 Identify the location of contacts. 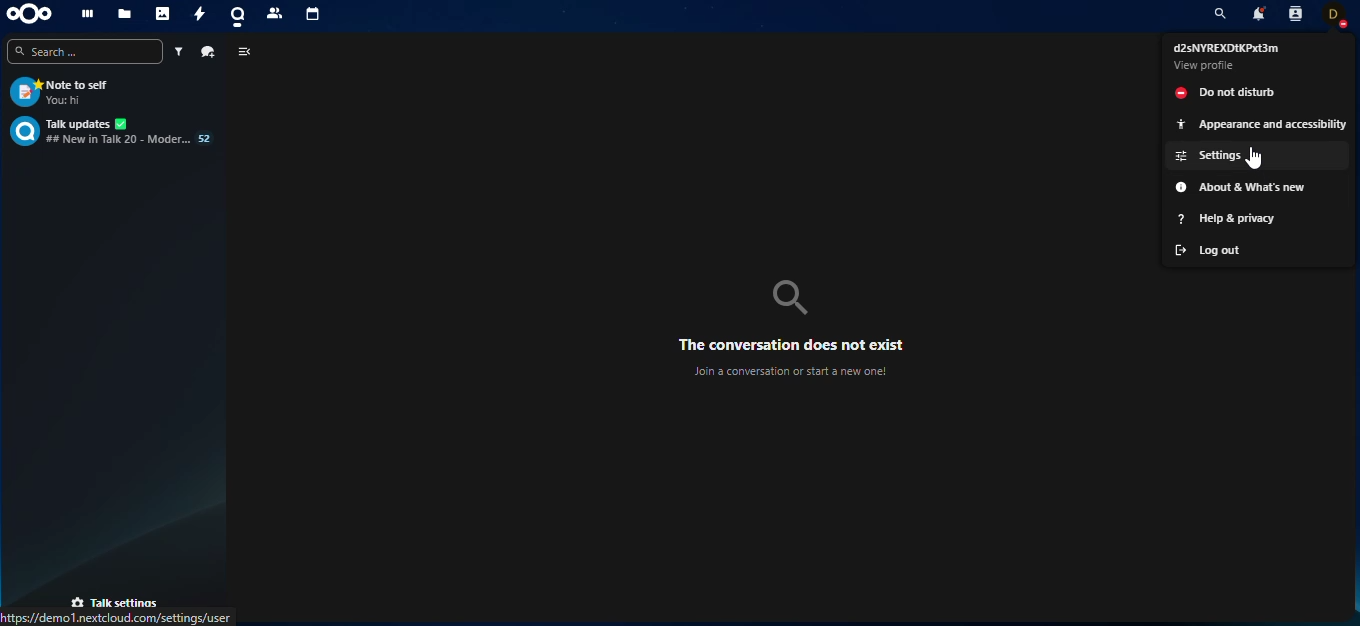
(1296, 14).